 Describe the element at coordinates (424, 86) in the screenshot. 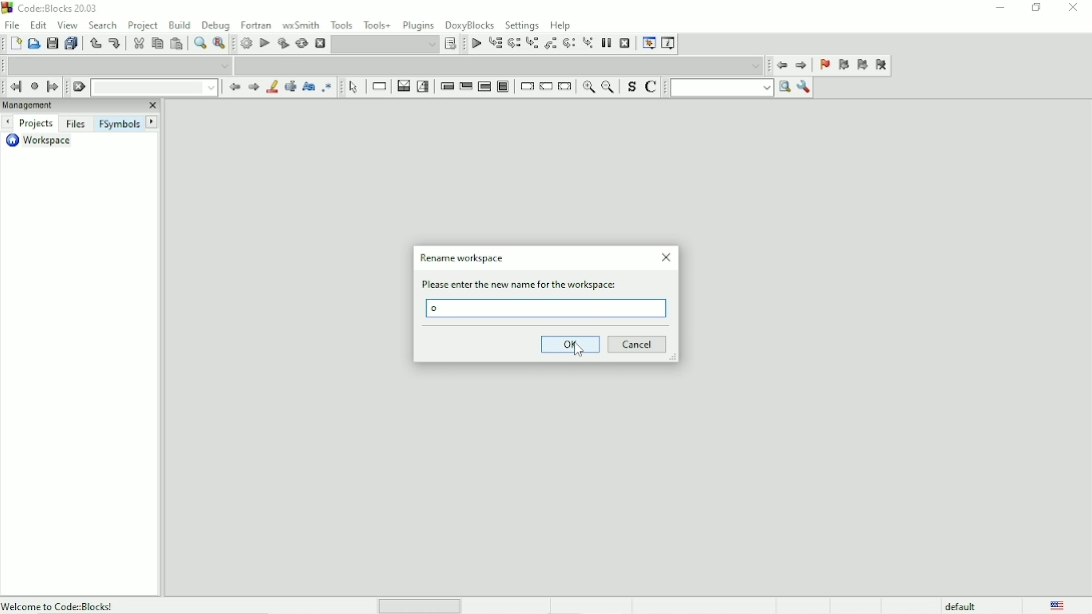

I see `Selection` at that location.